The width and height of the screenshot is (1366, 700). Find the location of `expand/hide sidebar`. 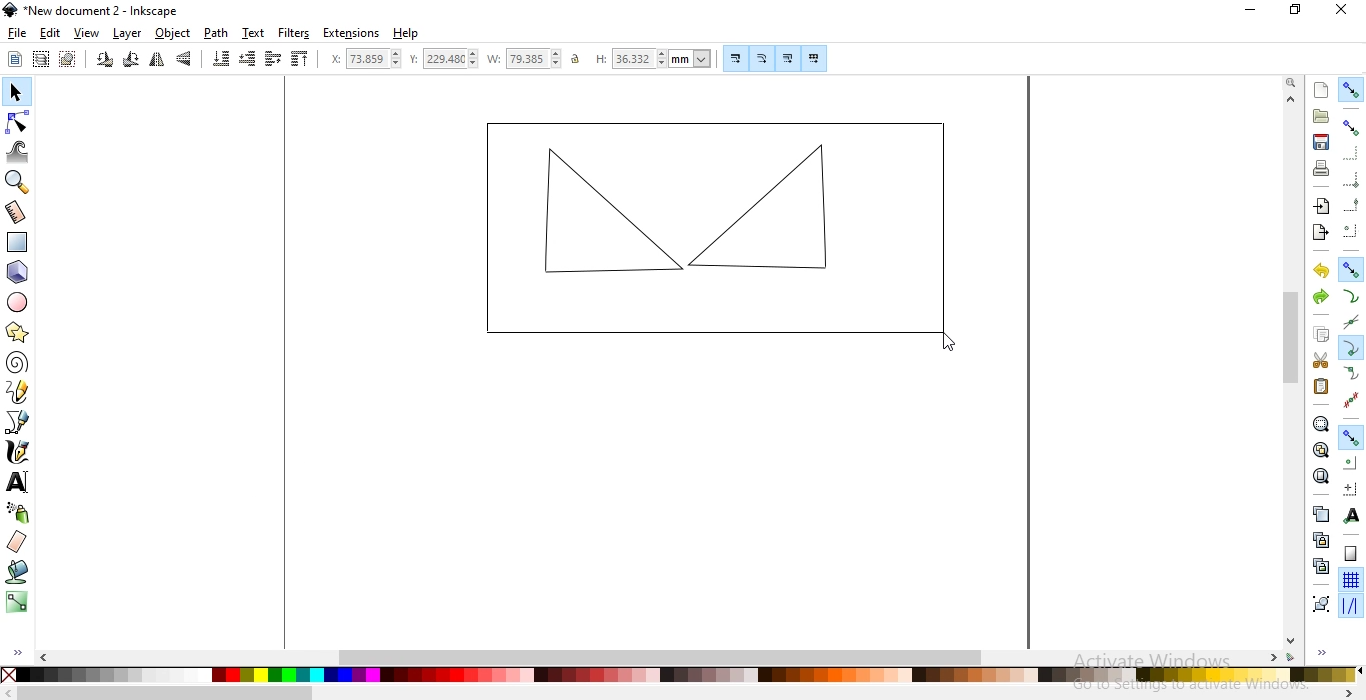

expand/hide sidebar is located at coordinates (1328, 654).